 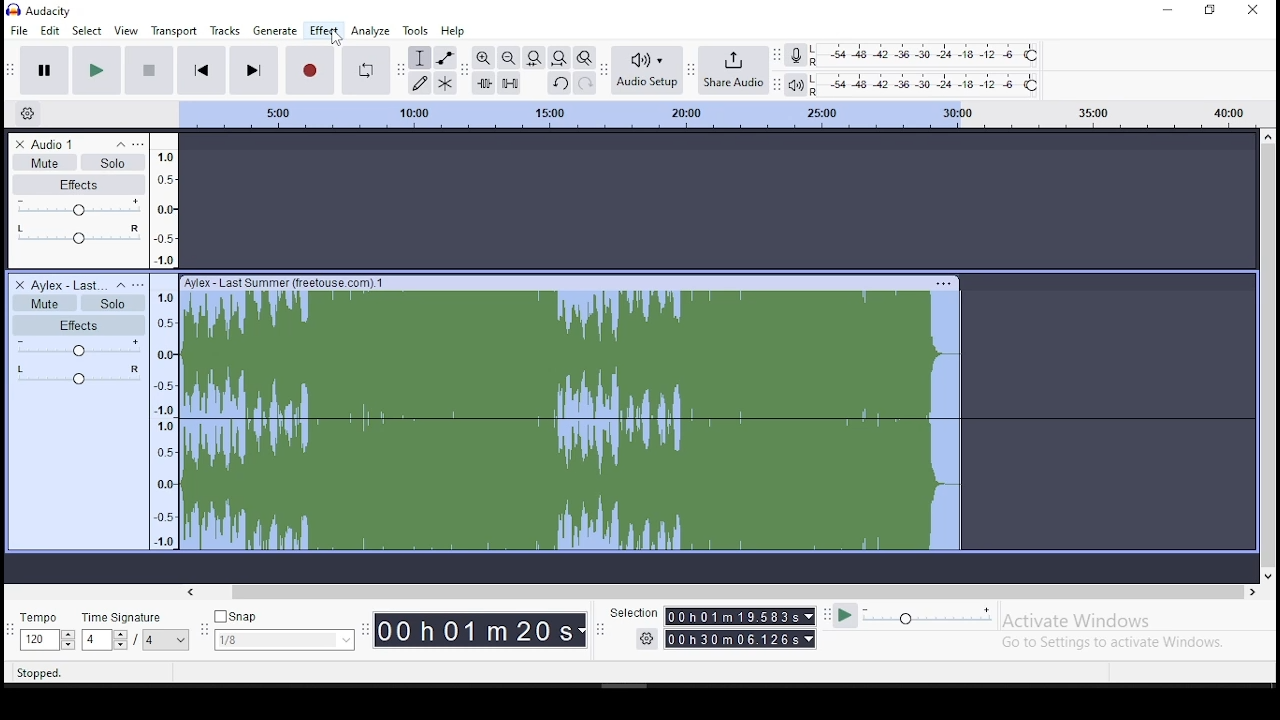 I want to click on edit, so click(x=50, y=31).